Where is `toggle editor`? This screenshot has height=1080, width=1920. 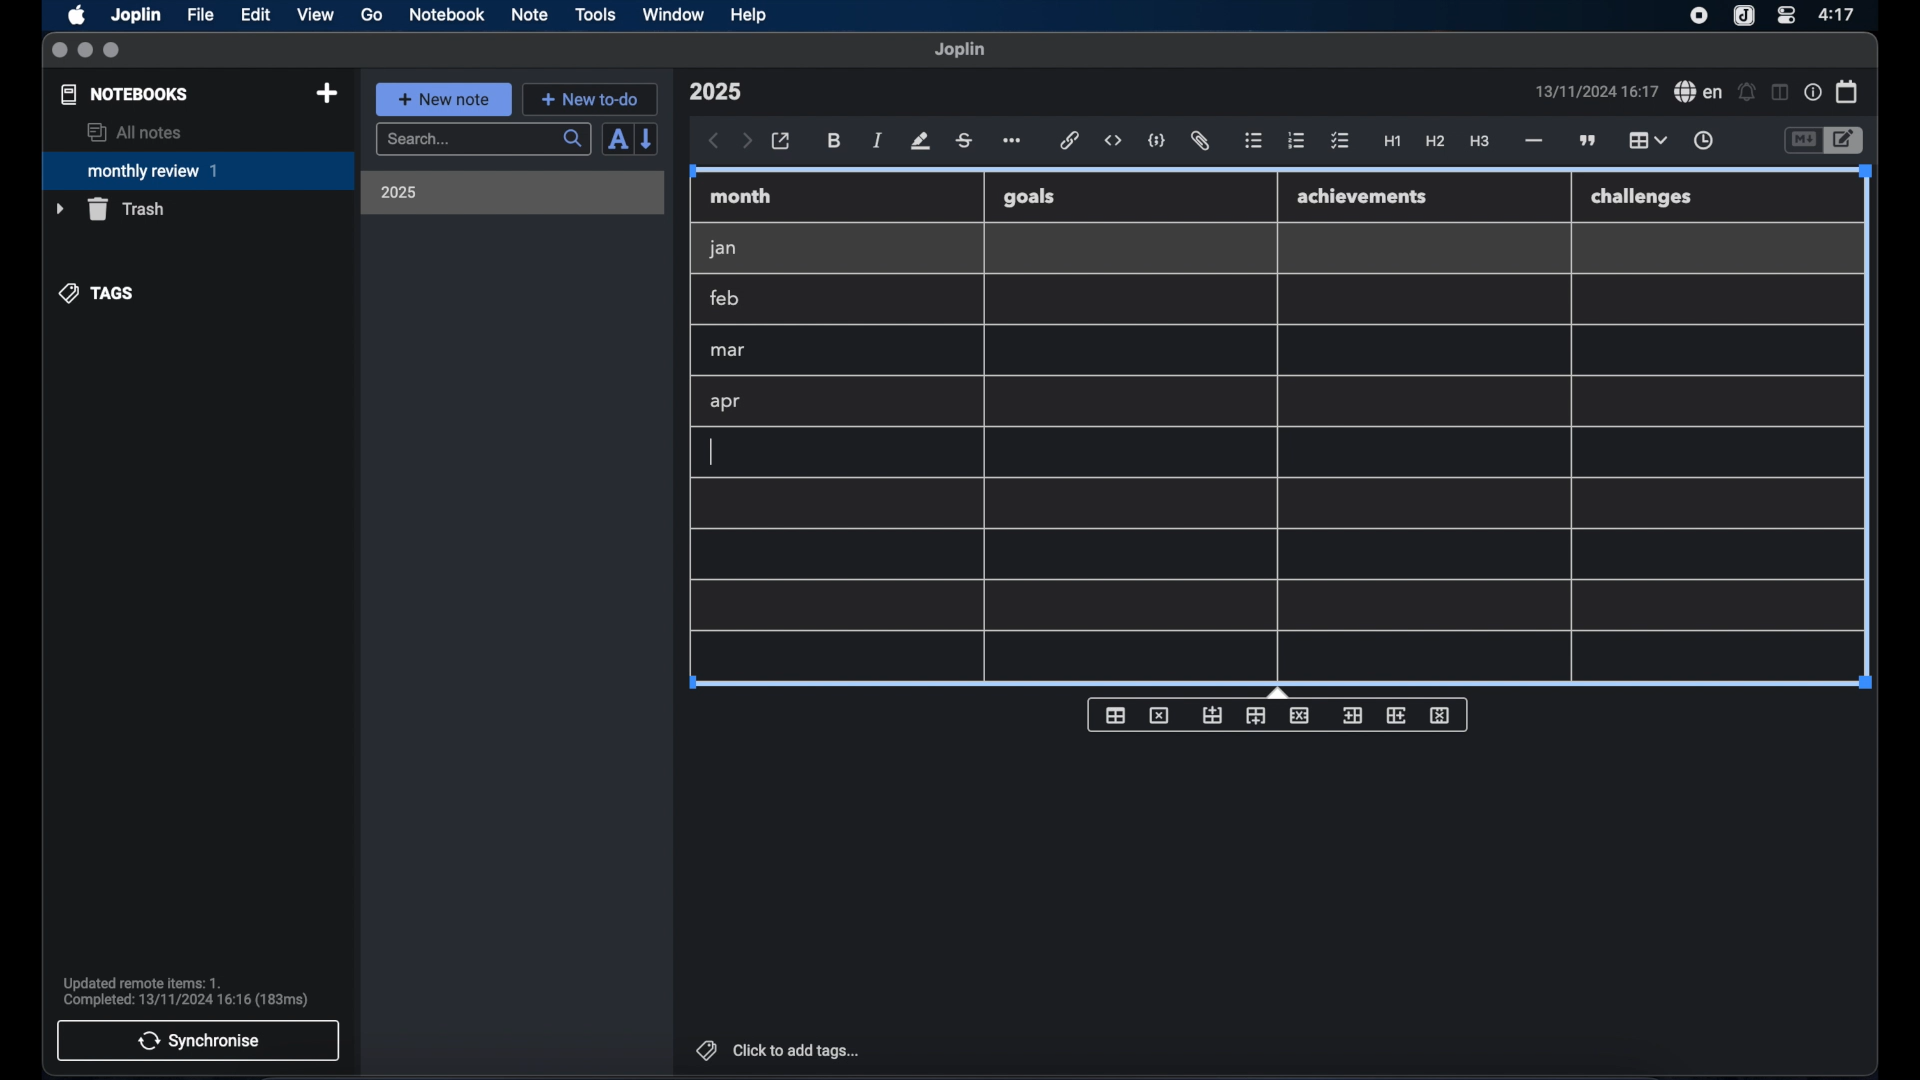
toggle editor is located at coordinates (1847, 141).